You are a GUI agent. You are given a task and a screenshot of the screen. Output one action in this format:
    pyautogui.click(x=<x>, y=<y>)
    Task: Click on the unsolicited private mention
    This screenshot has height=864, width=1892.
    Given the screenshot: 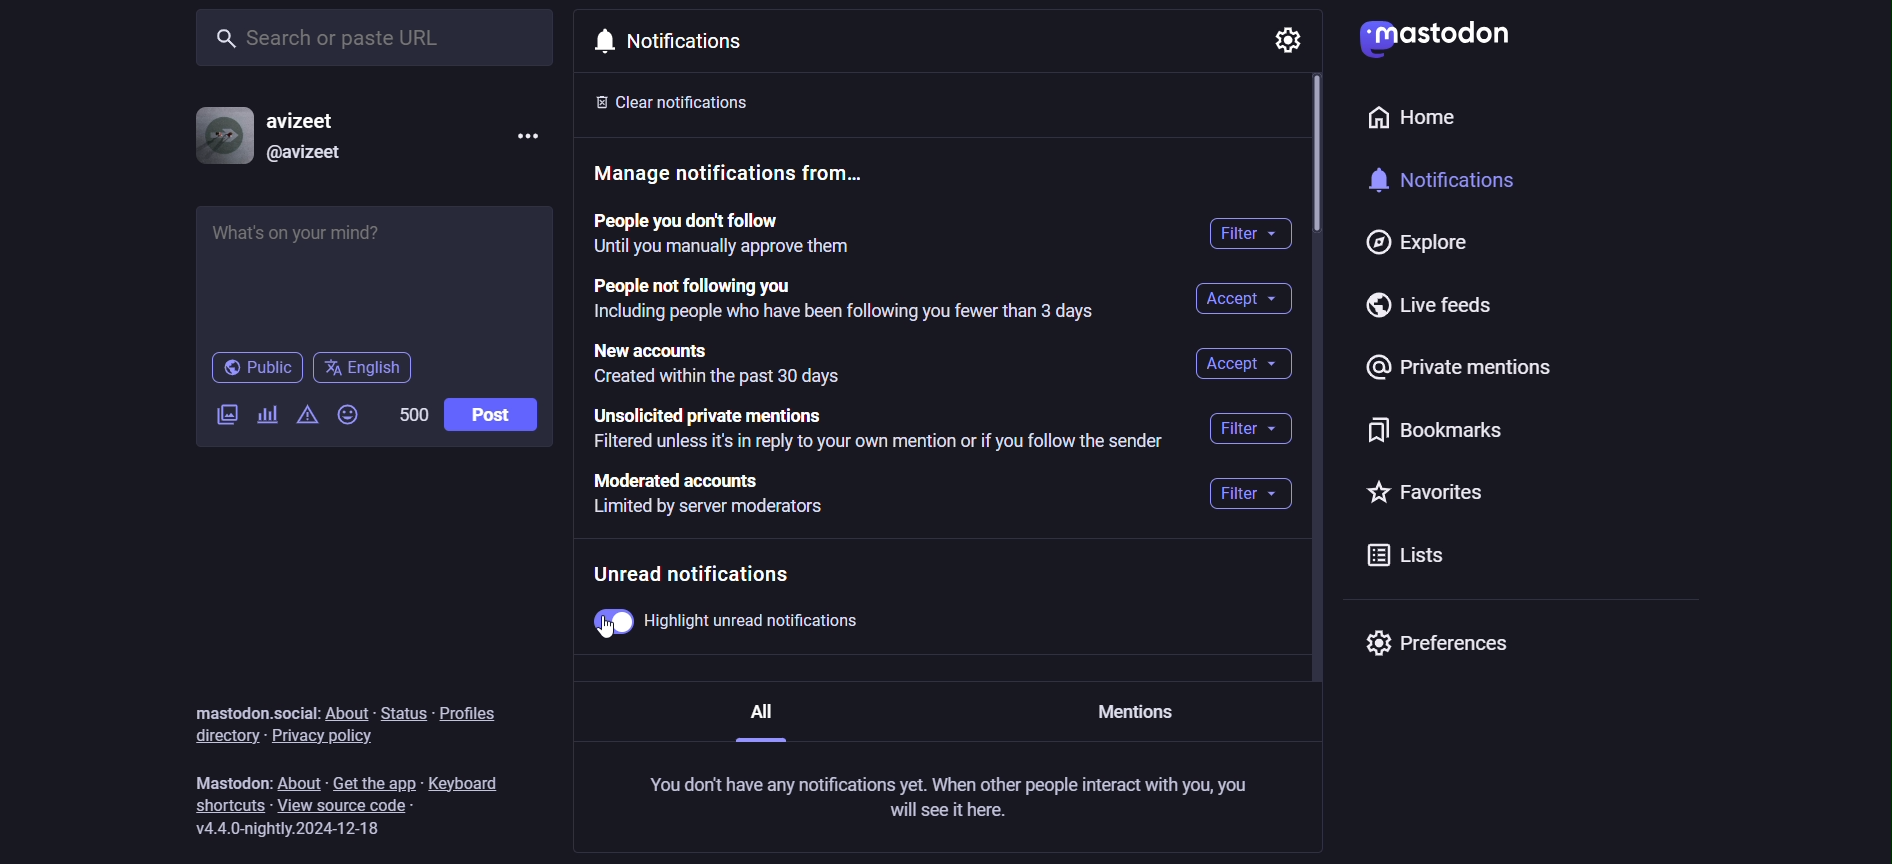 What is the action you would take?
    pyautogui.click(x=883, y=431)
    